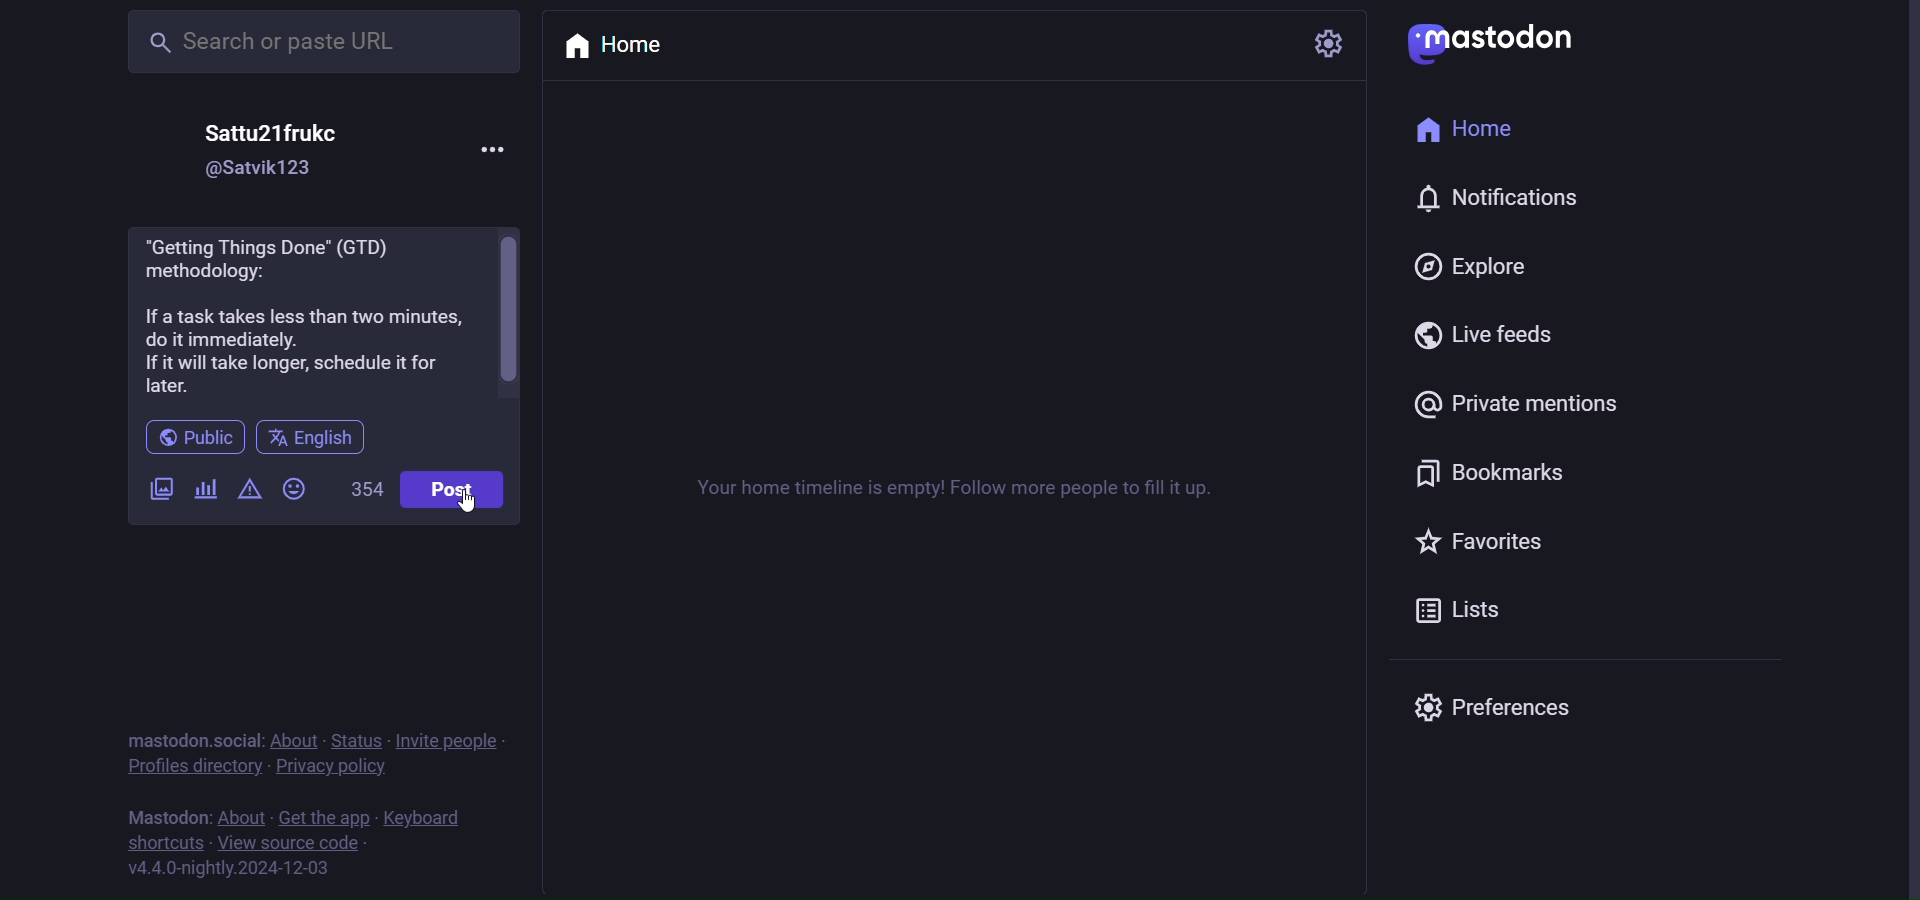 This screenshot has width=1920, height=900. I want to click on scroll bar, so click(513, 311).